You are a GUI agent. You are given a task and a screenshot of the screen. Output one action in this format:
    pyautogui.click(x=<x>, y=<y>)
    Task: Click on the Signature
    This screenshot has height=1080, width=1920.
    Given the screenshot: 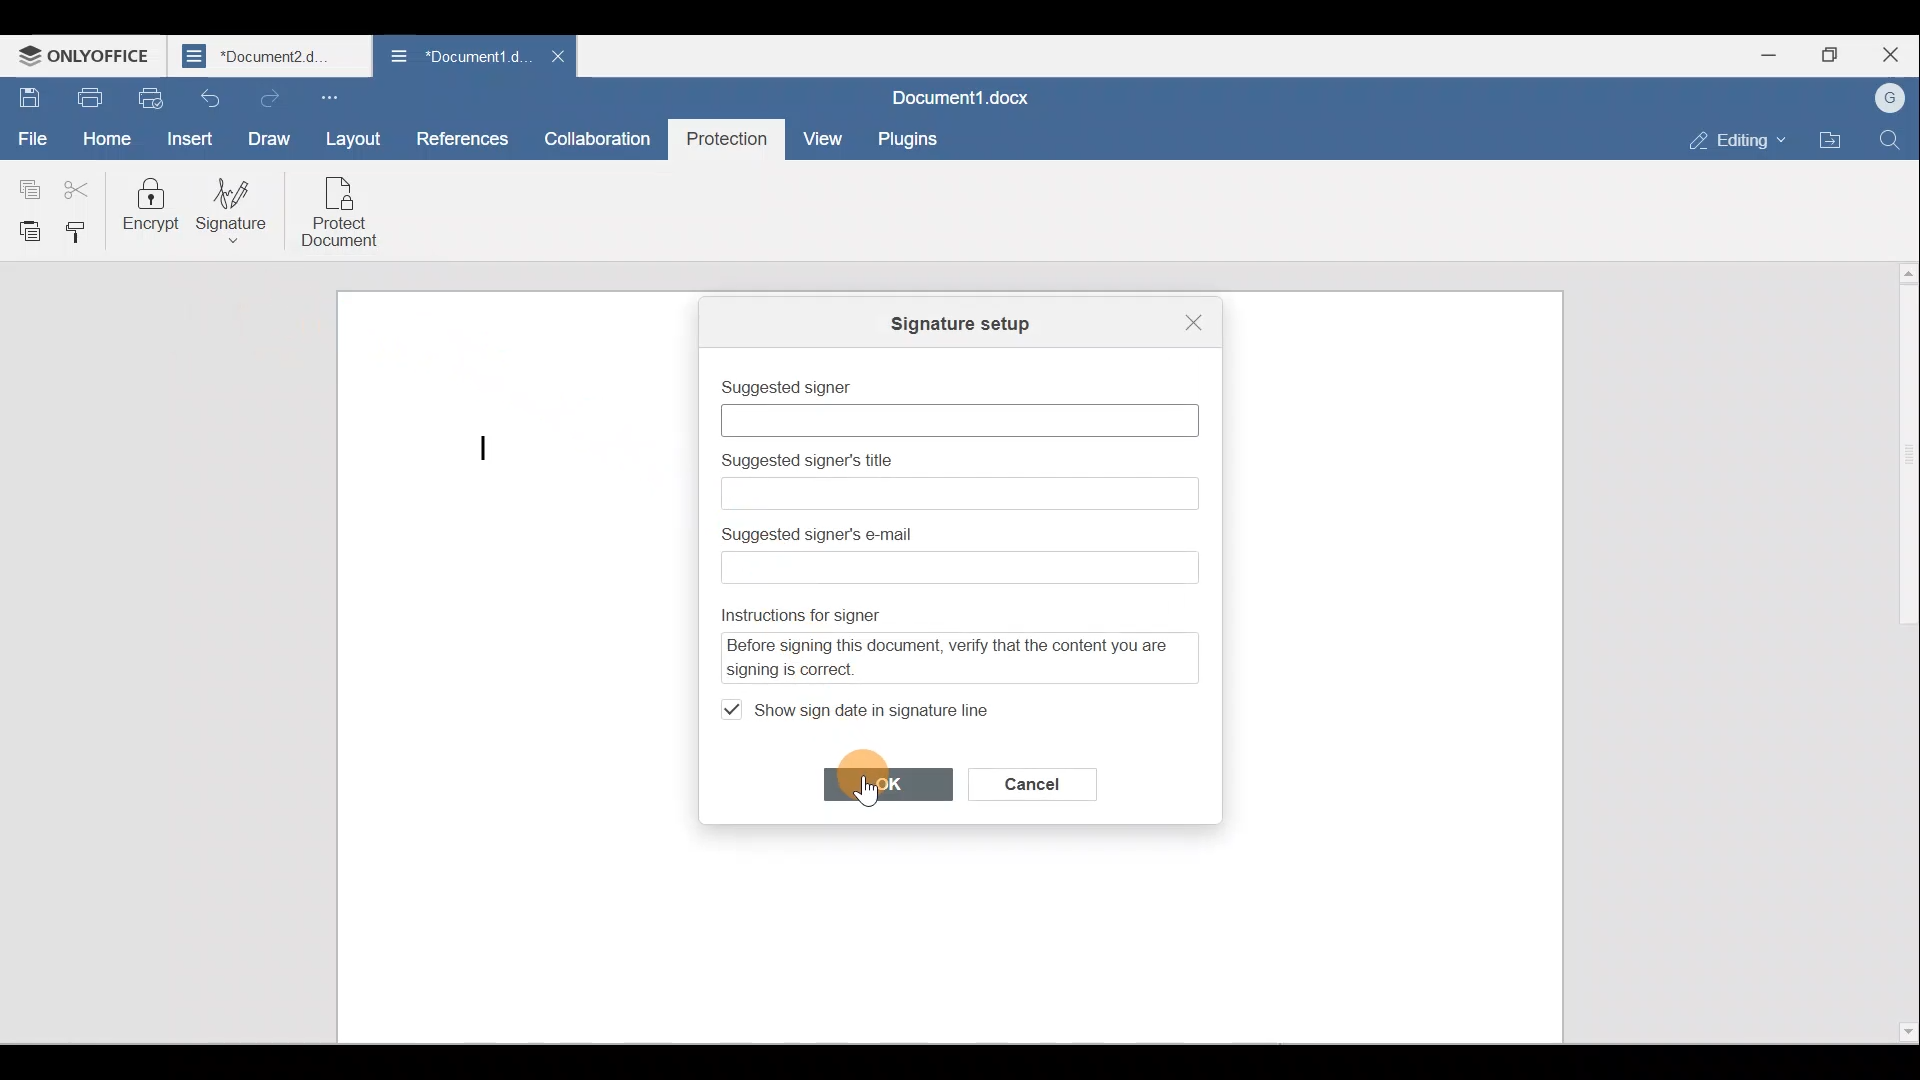 What is the action you would take?
    pyautogui.click(x=247, y=214)
    